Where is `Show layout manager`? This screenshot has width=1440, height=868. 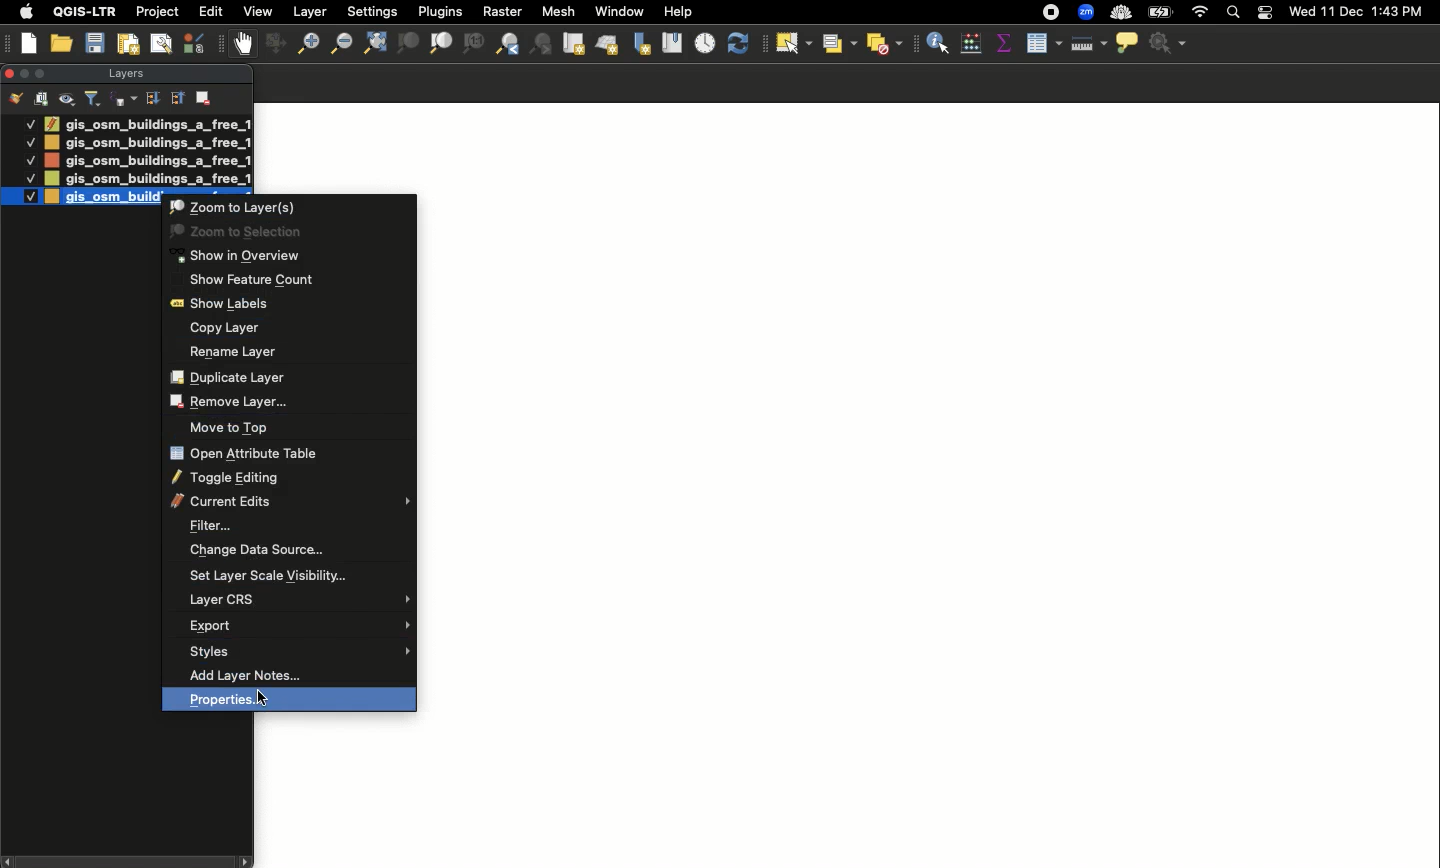 Show layout manager is located at coordinates (160, 44).